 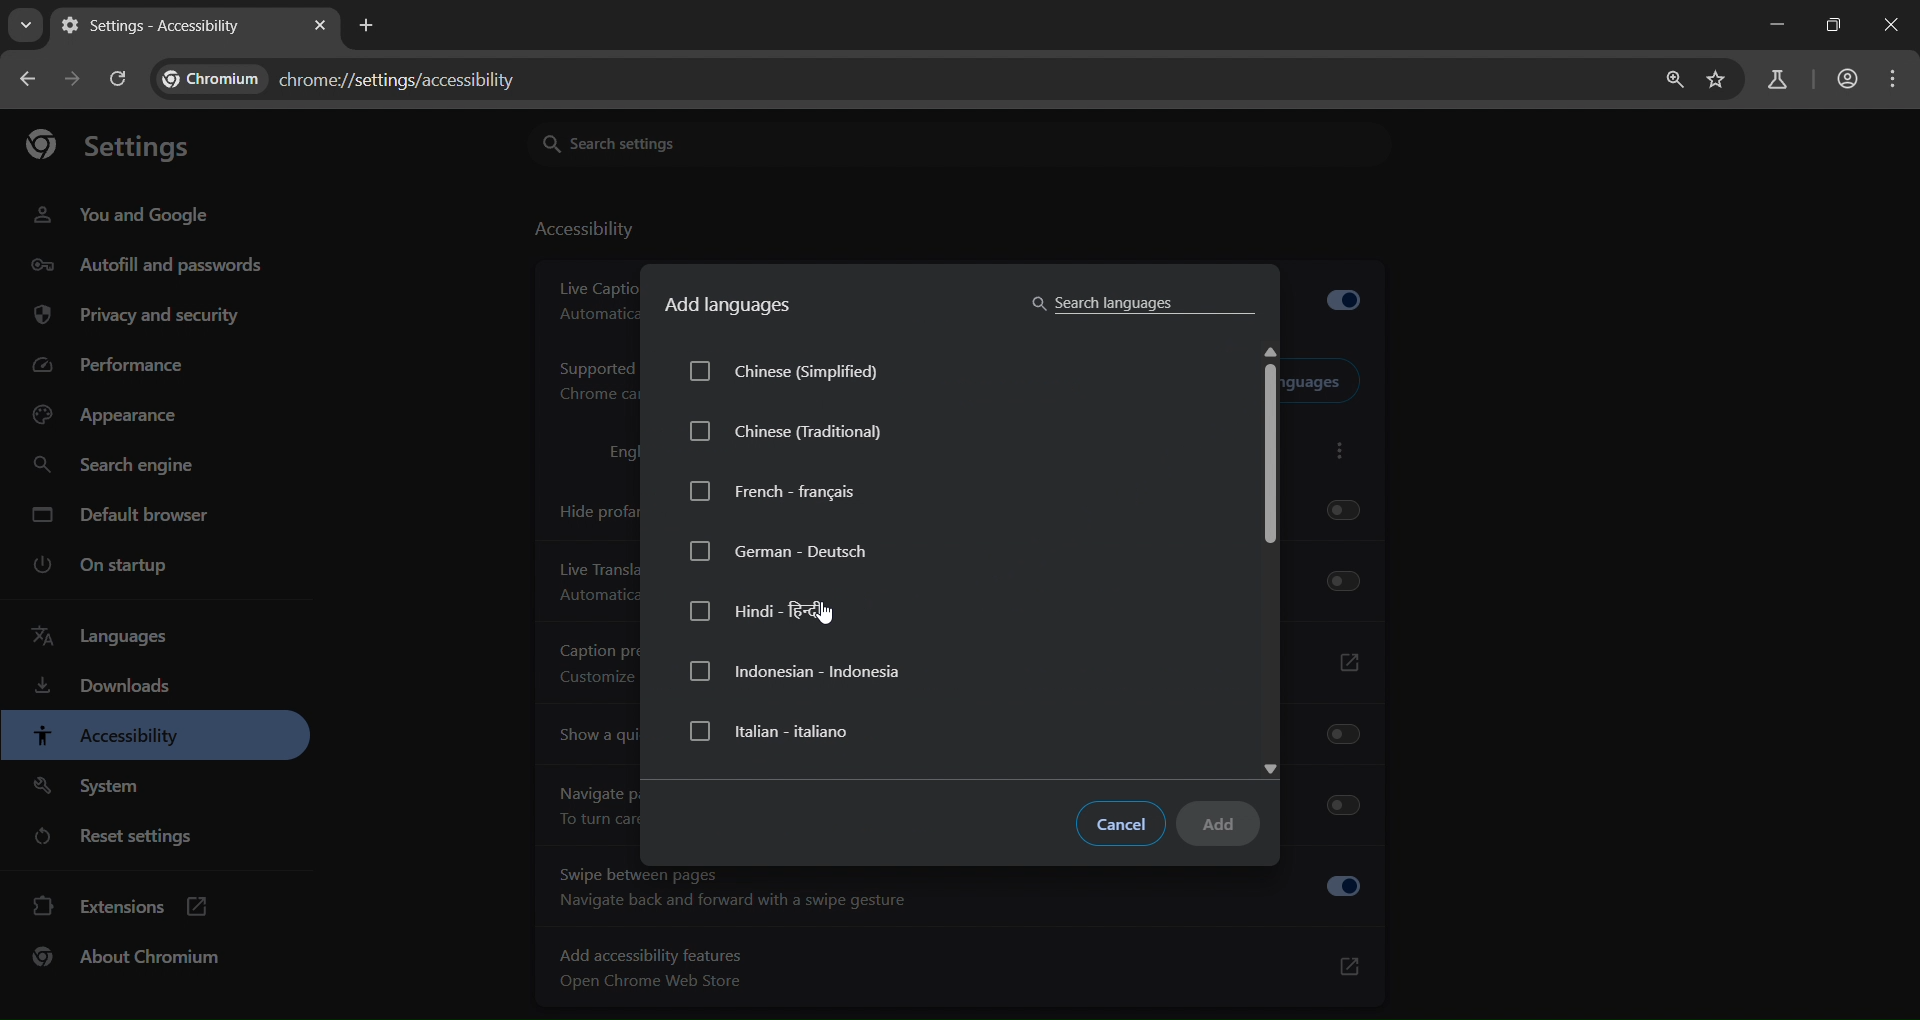 I want to click on French - francais, so click(x=774, y=491).